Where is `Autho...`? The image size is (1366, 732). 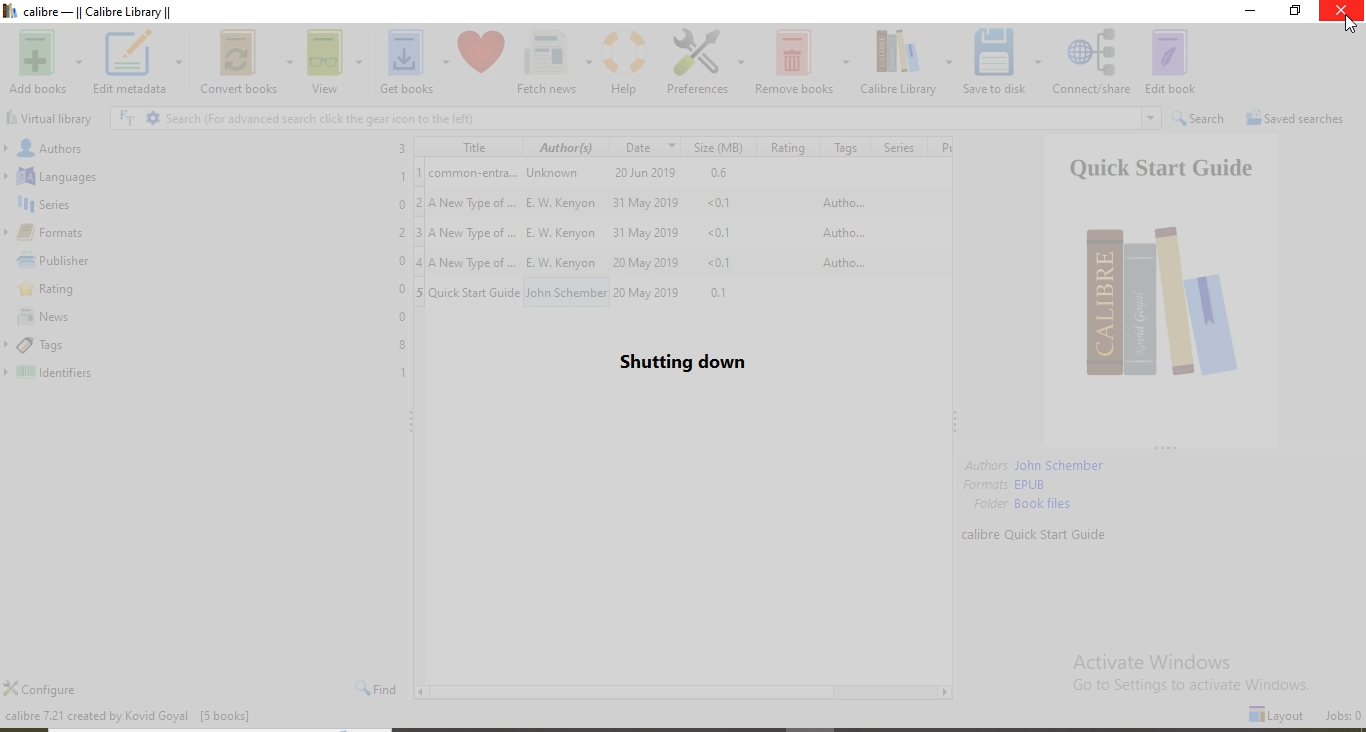 Autho... is located at coordinates (840, 202).